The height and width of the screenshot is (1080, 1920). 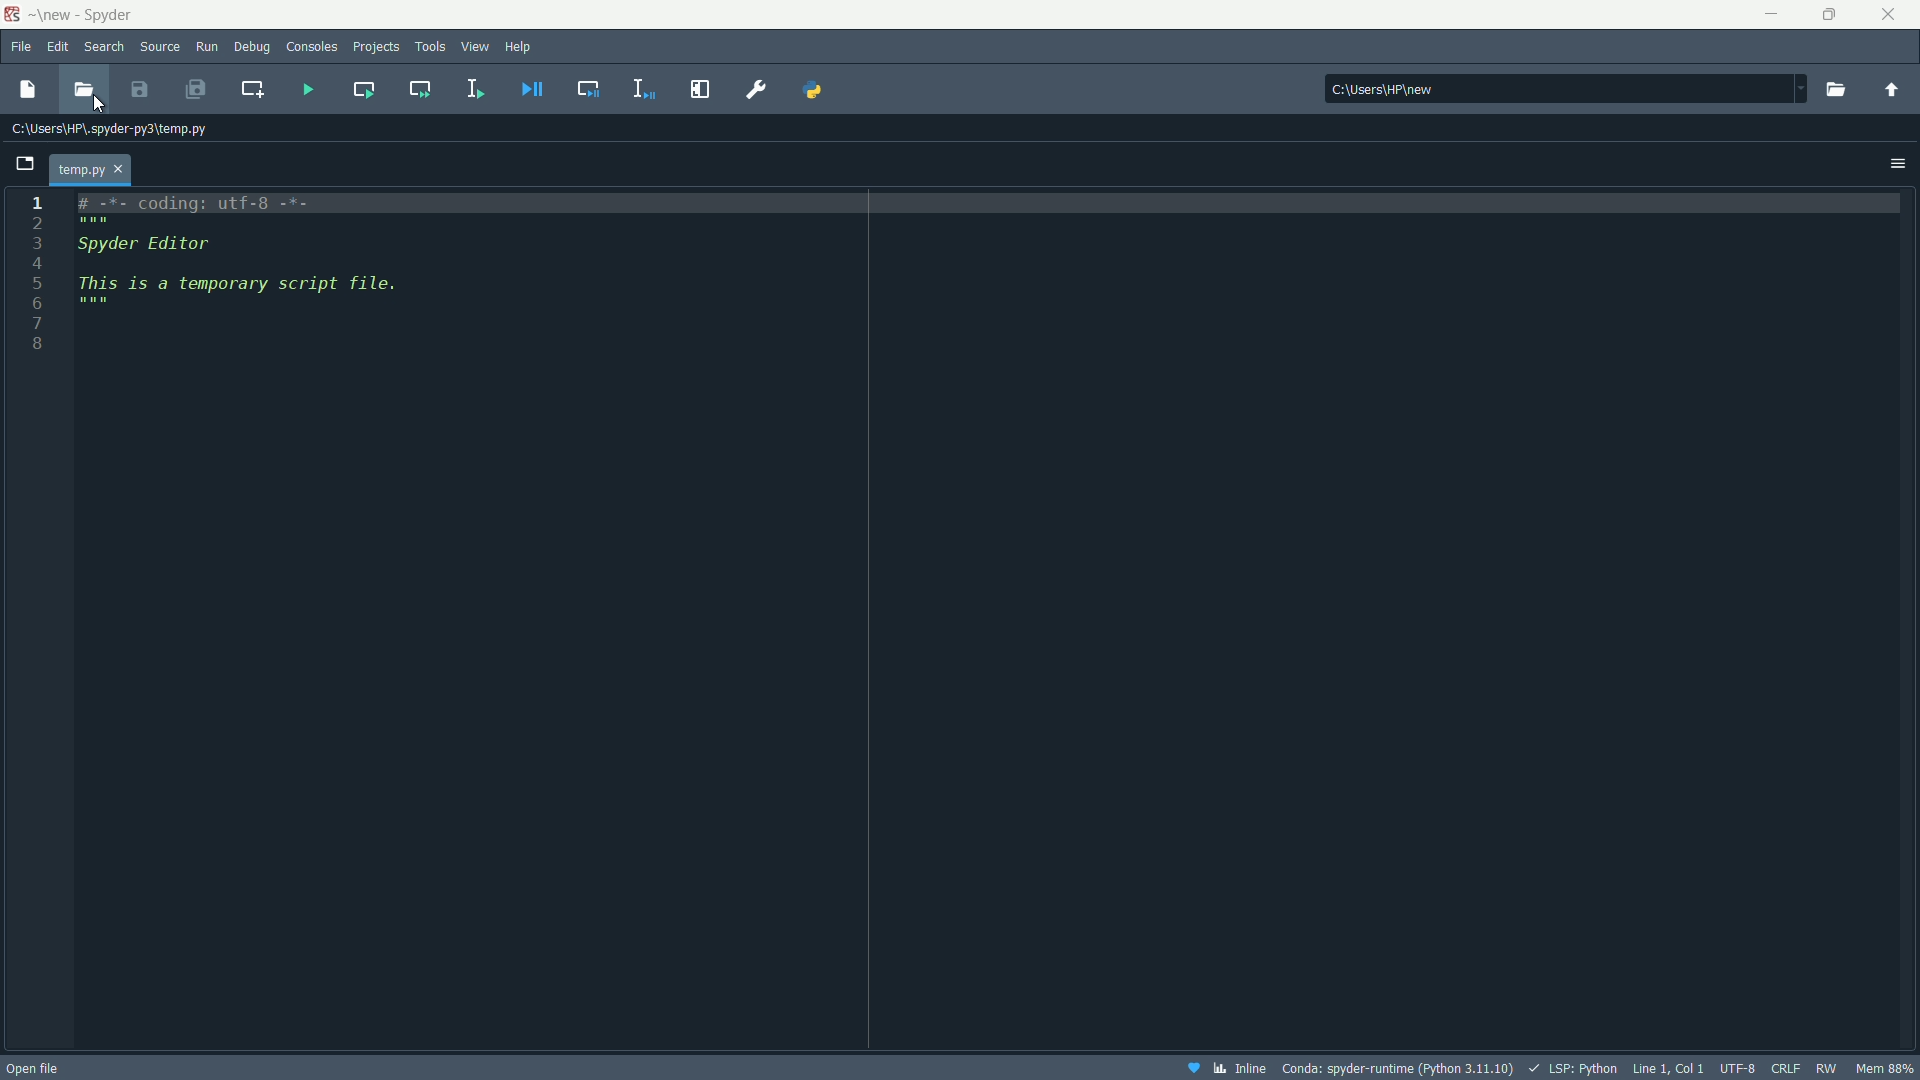 What do you see at coordinates (25, 89) in the screenshot?
I see `New file` at bounding box center [25, 89].